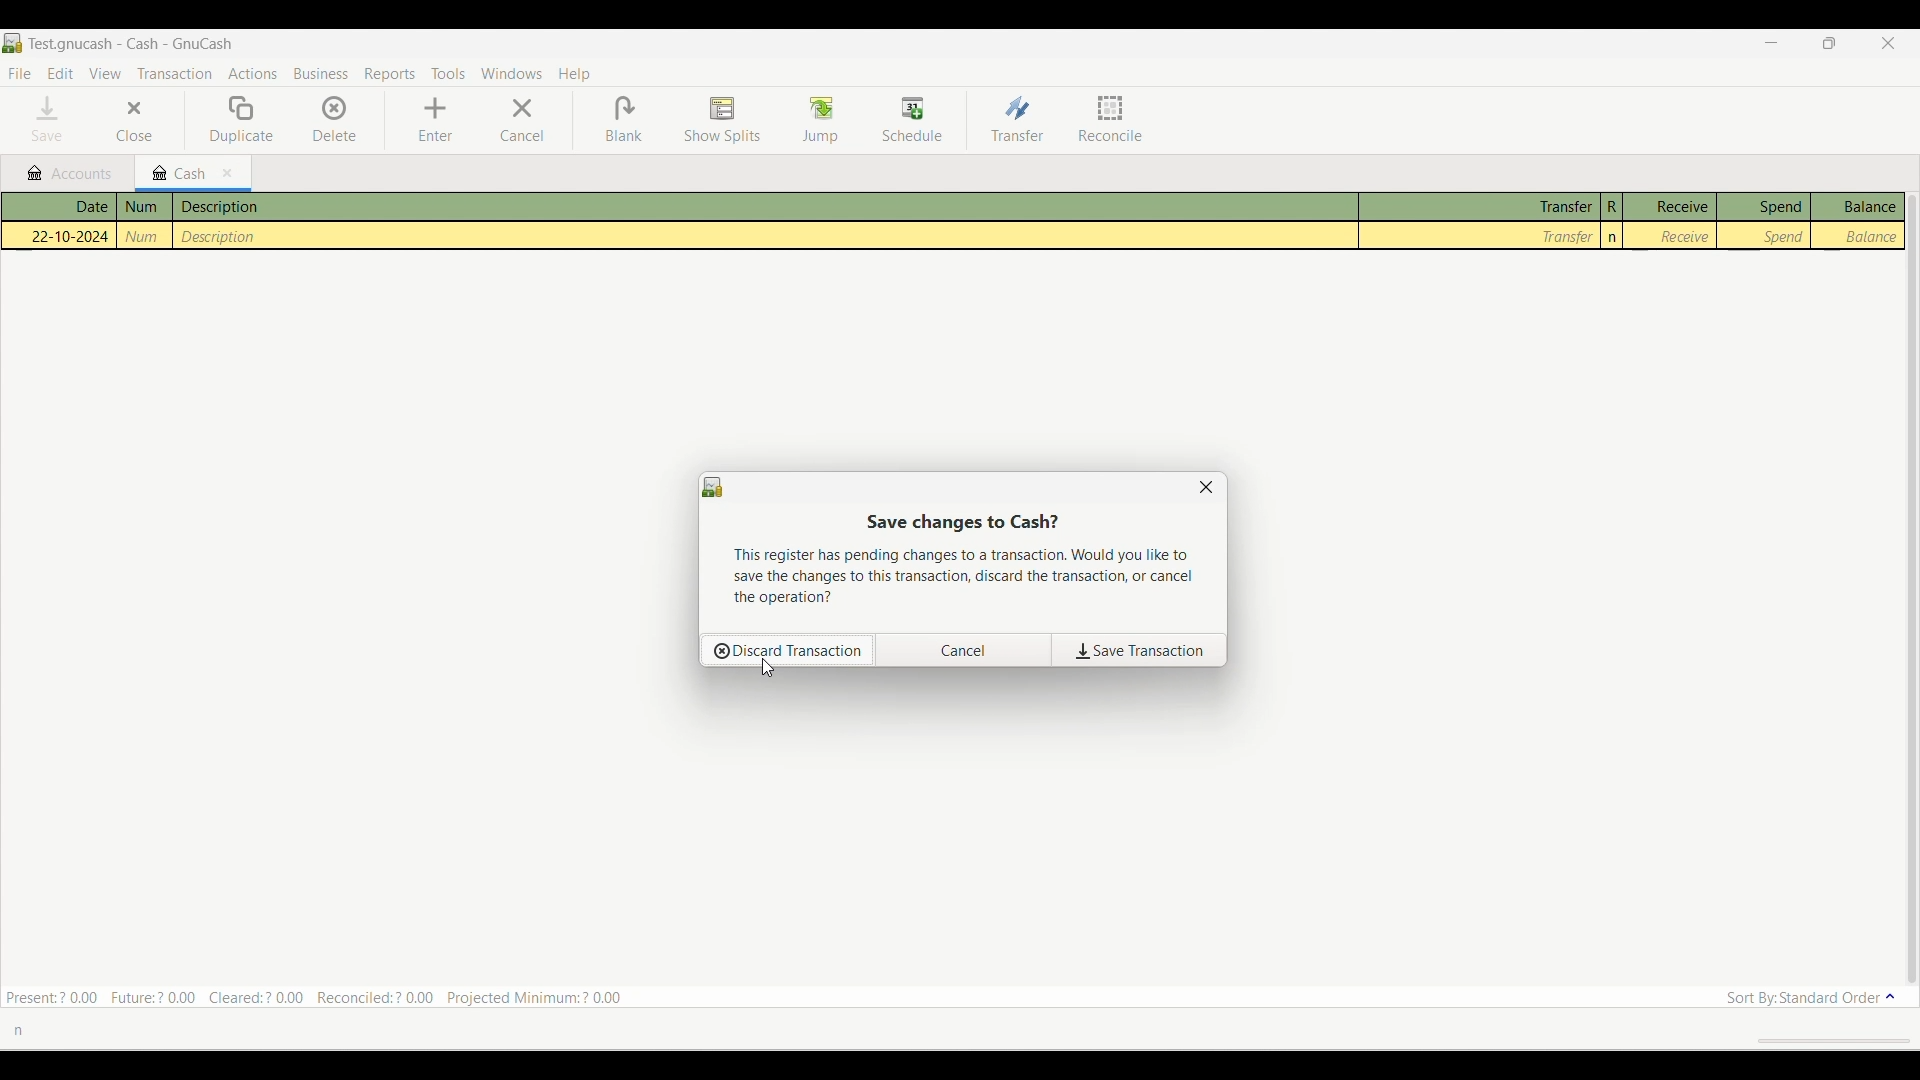 This screenshot has height=1080, width=1920. What do you see at coordinates (1887, 43) in the screenshot?
I see `Close interface` at bounding box center [1887, 43].